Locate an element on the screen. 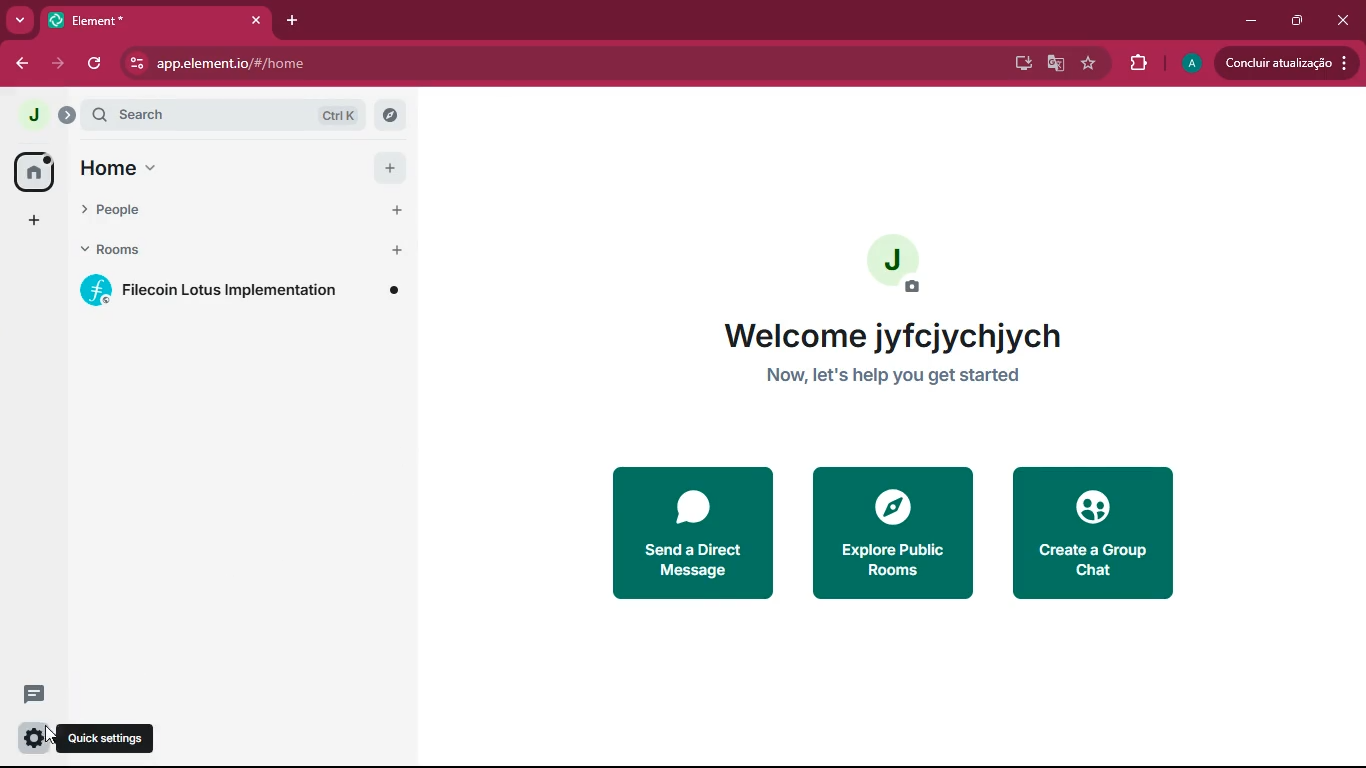 The height and width of the screenshot is (768, 1366). update is located at coordinates (1286, 61).